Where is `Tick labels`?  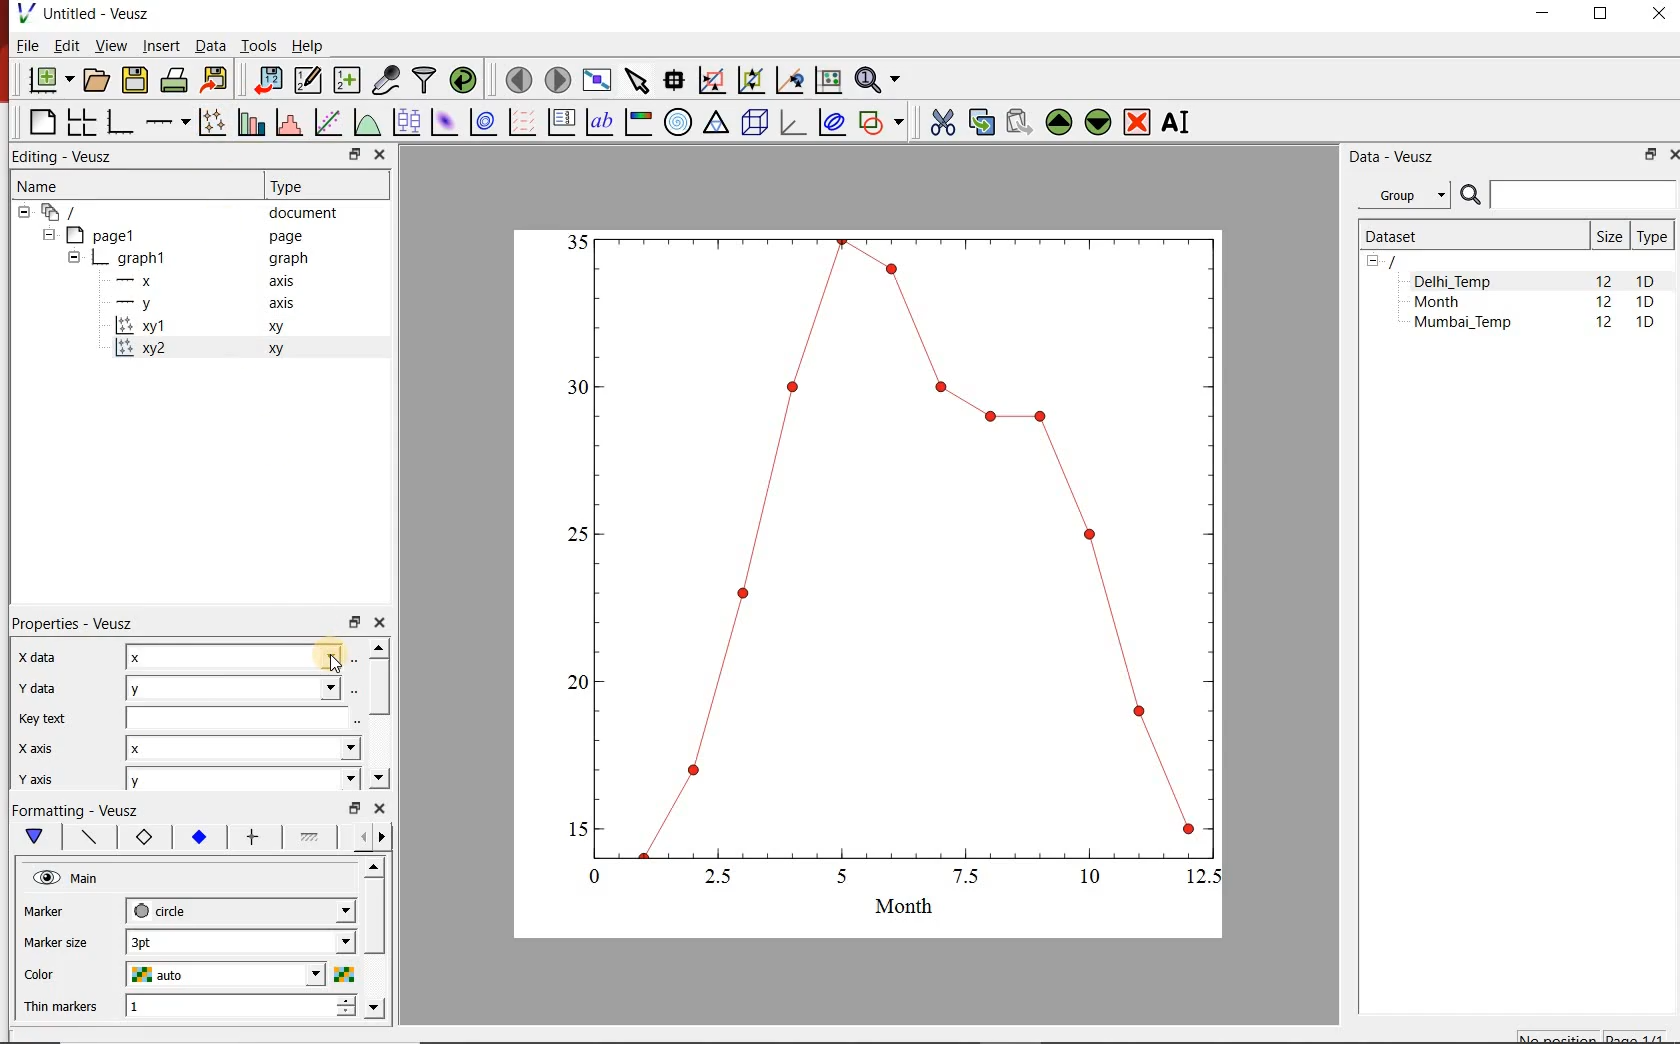
Tick labels is located at coordinates (197, 834).